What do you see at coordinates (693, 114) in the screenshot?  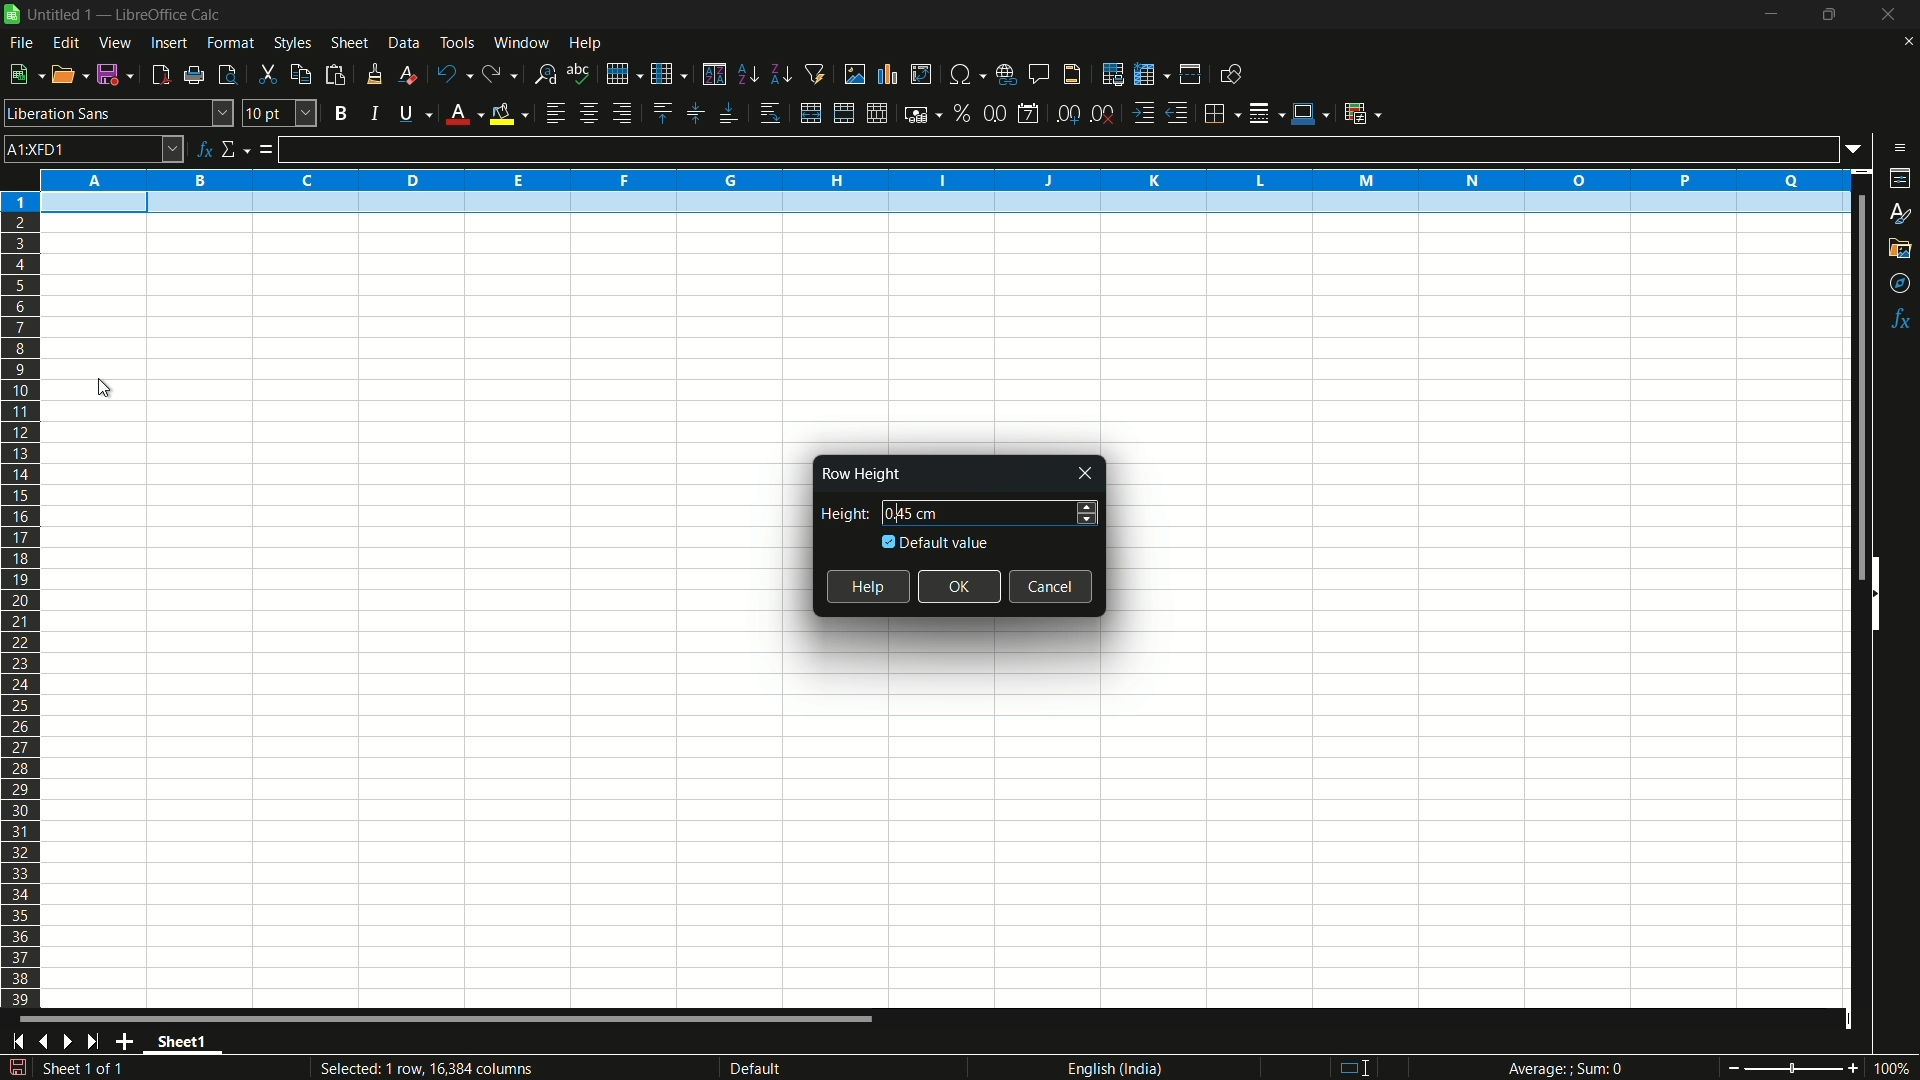 I see `center vertically` at bounding box center [693, 114].